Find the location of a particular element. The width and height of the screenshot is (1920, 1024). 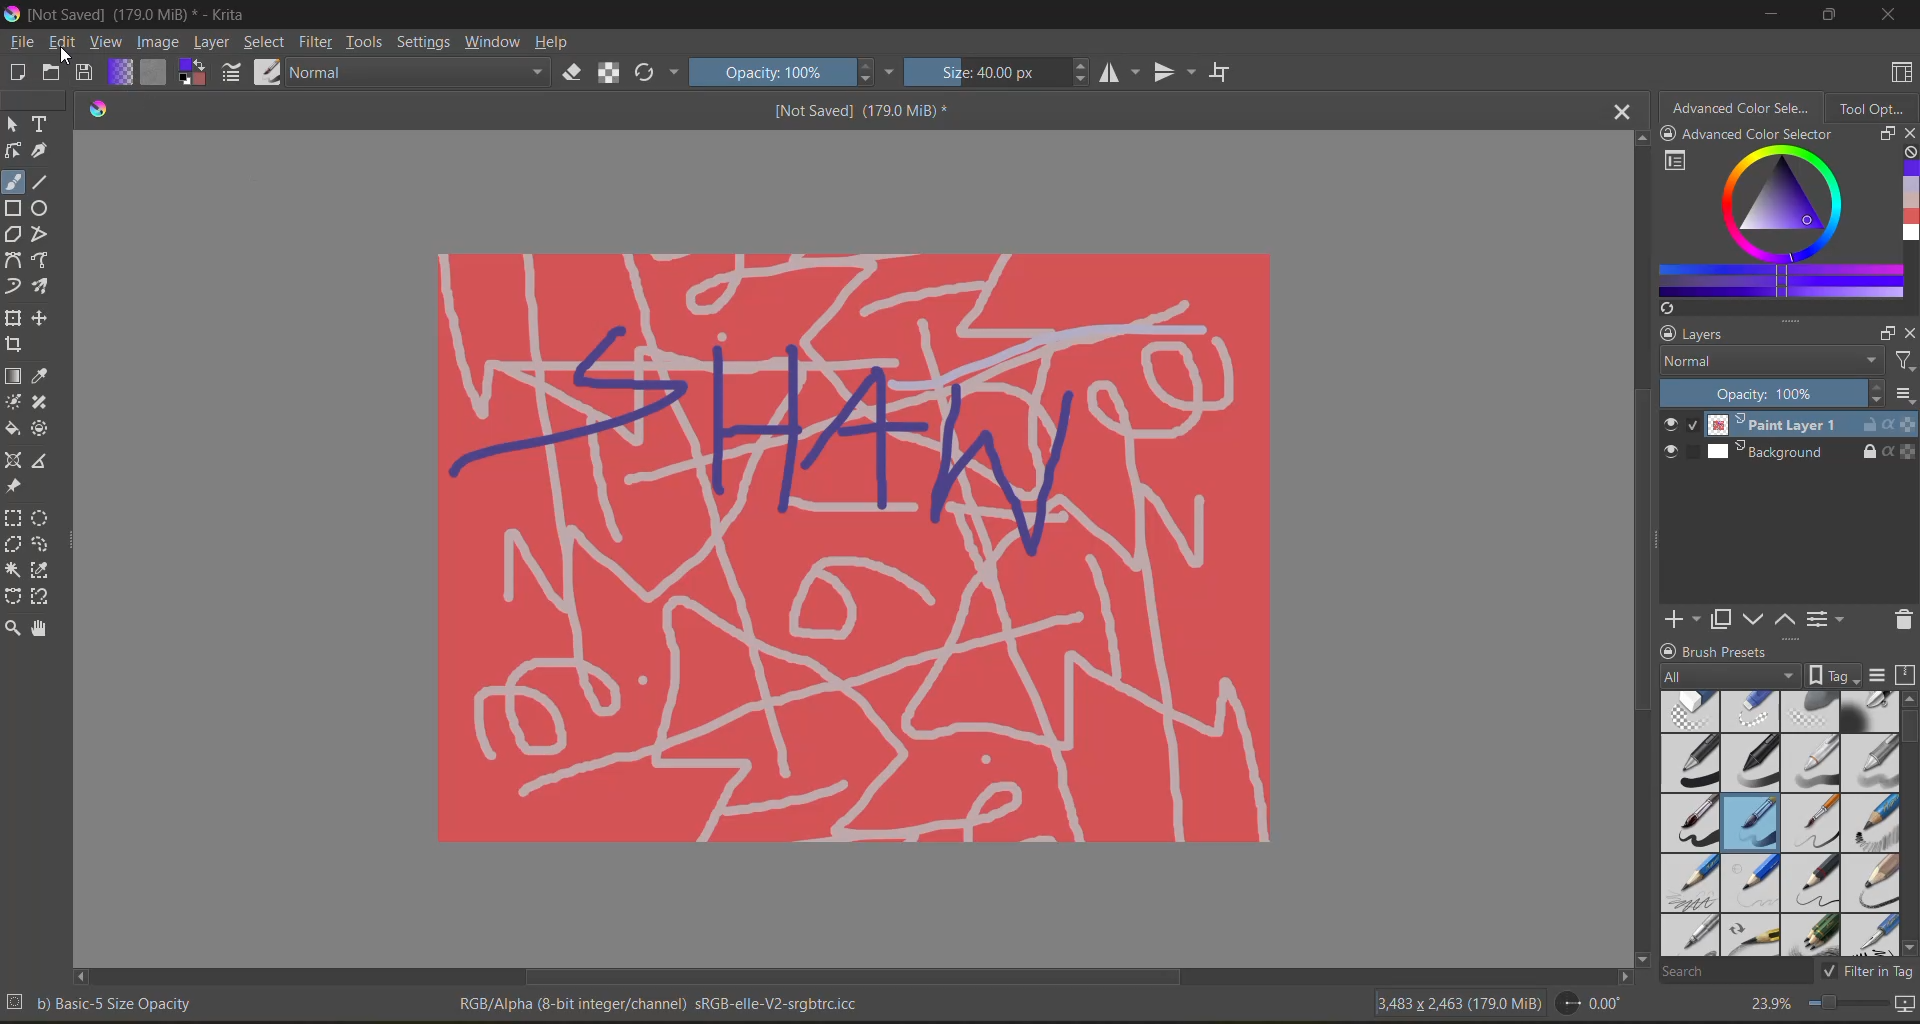

polyline tool is located at coordinates (40, 234).